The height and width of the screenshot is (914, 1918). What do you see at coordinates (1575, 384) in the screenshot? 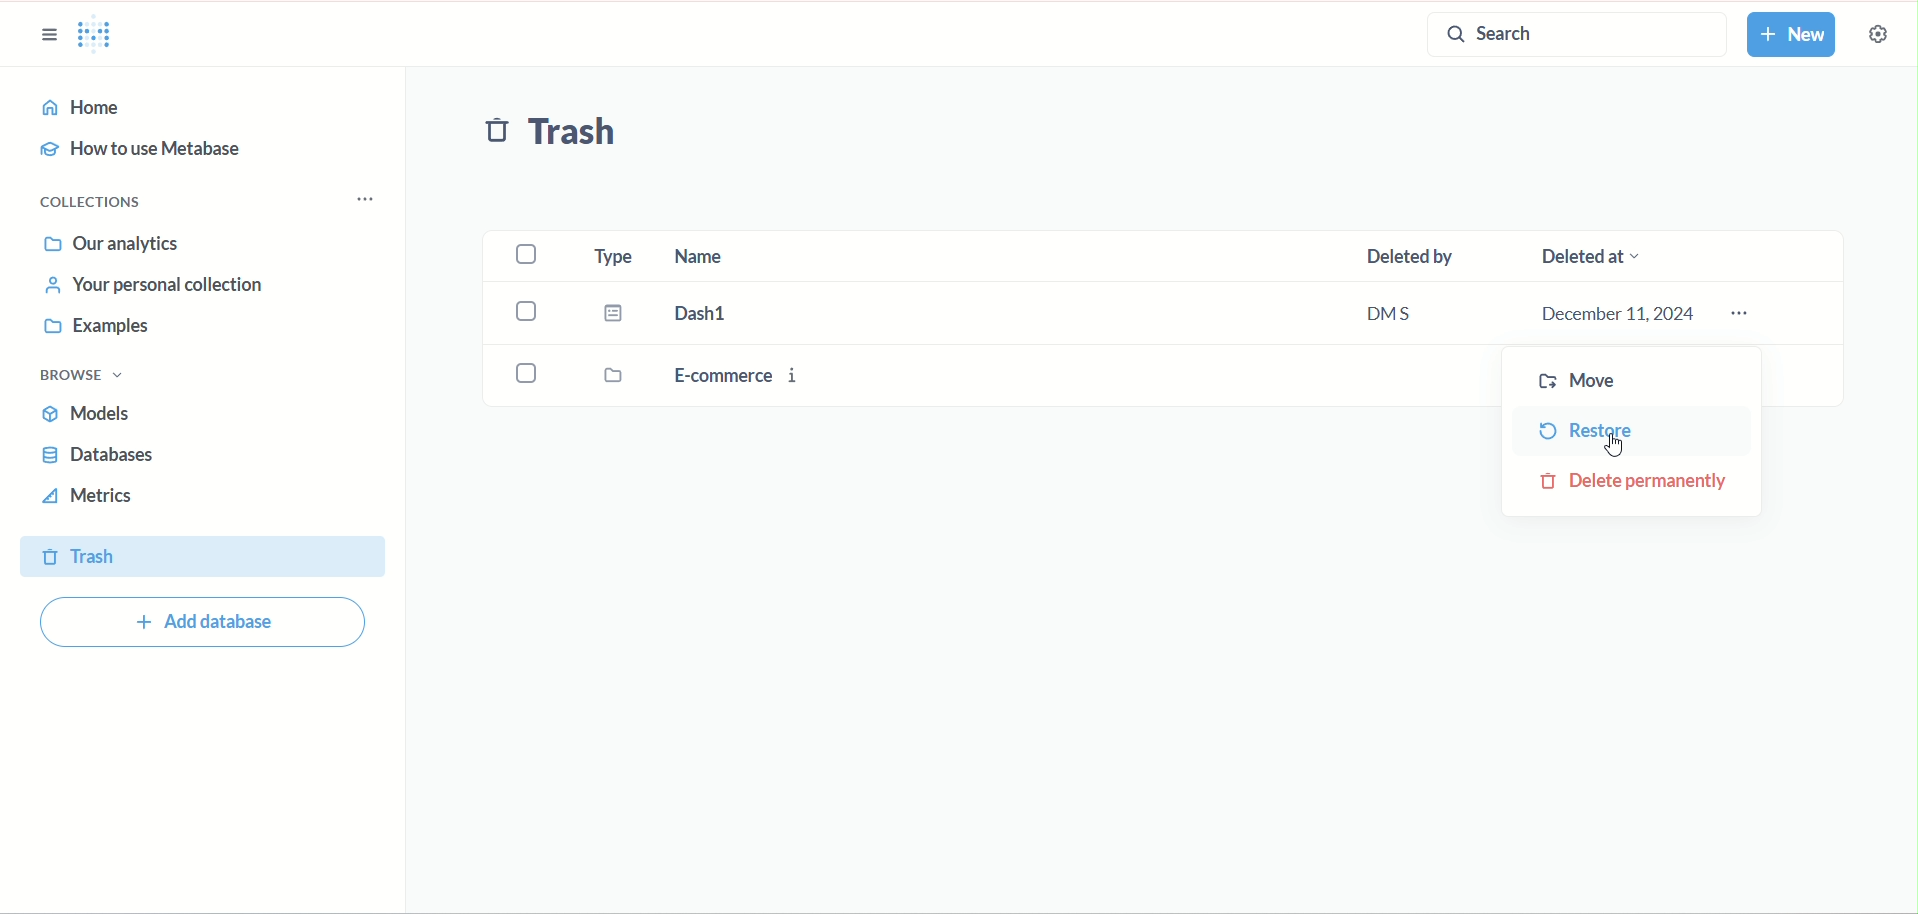
I see `move` at bounding box center [1575, 384].